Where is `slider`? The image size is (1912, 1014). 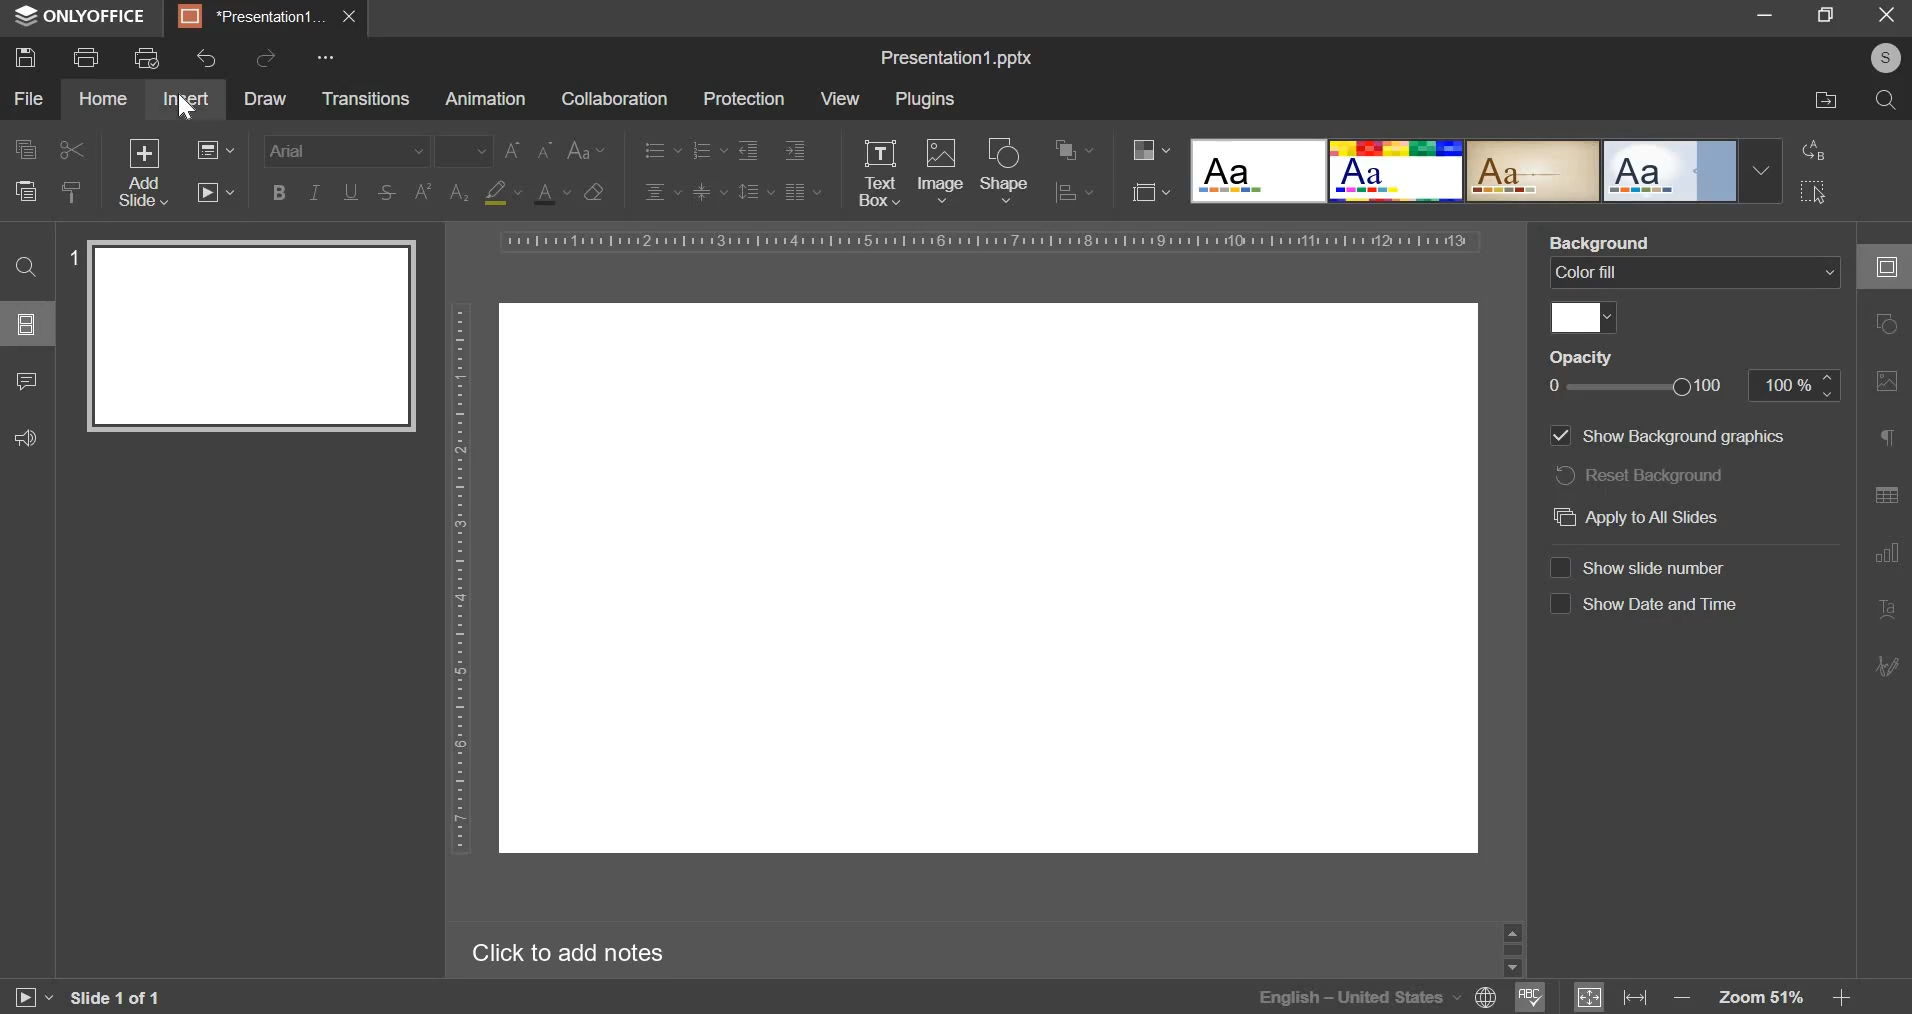
slider is located at coordinates (1513, 950).